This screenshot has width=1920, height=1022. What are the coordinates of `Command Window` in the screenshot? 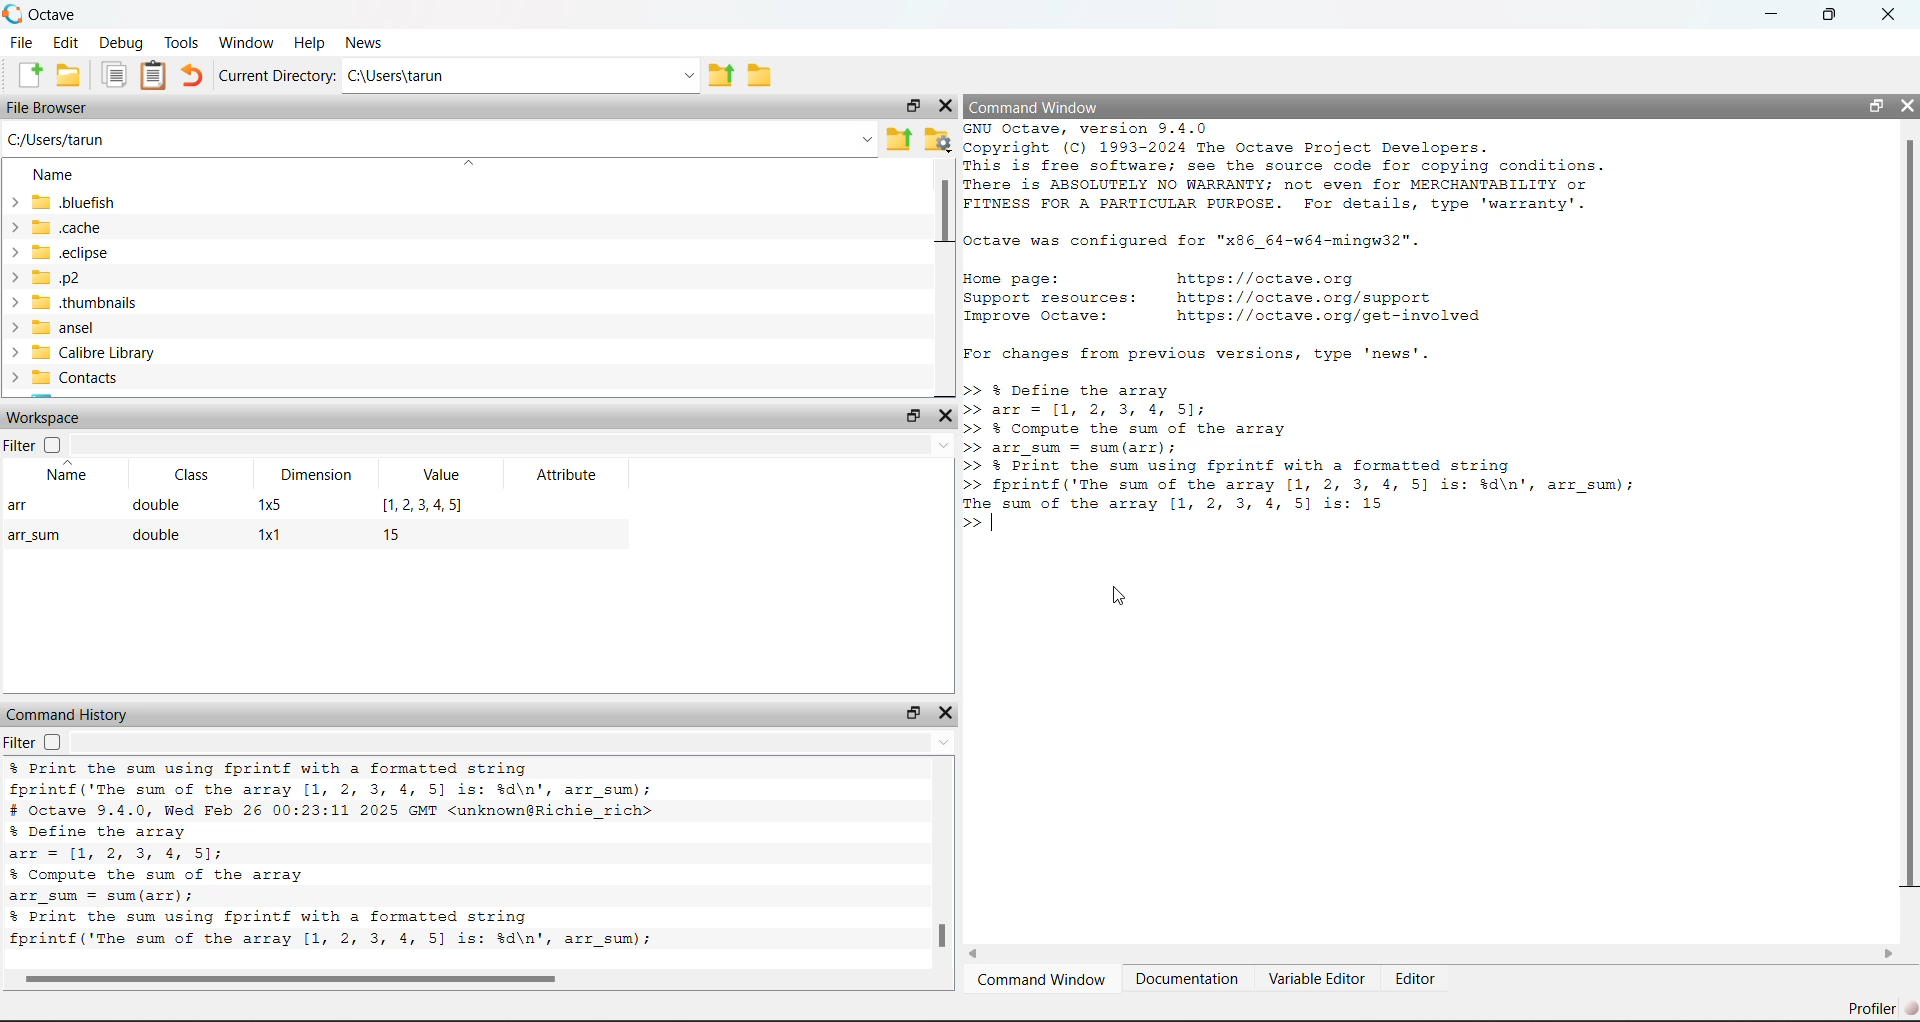 It's located at (1073, 106).